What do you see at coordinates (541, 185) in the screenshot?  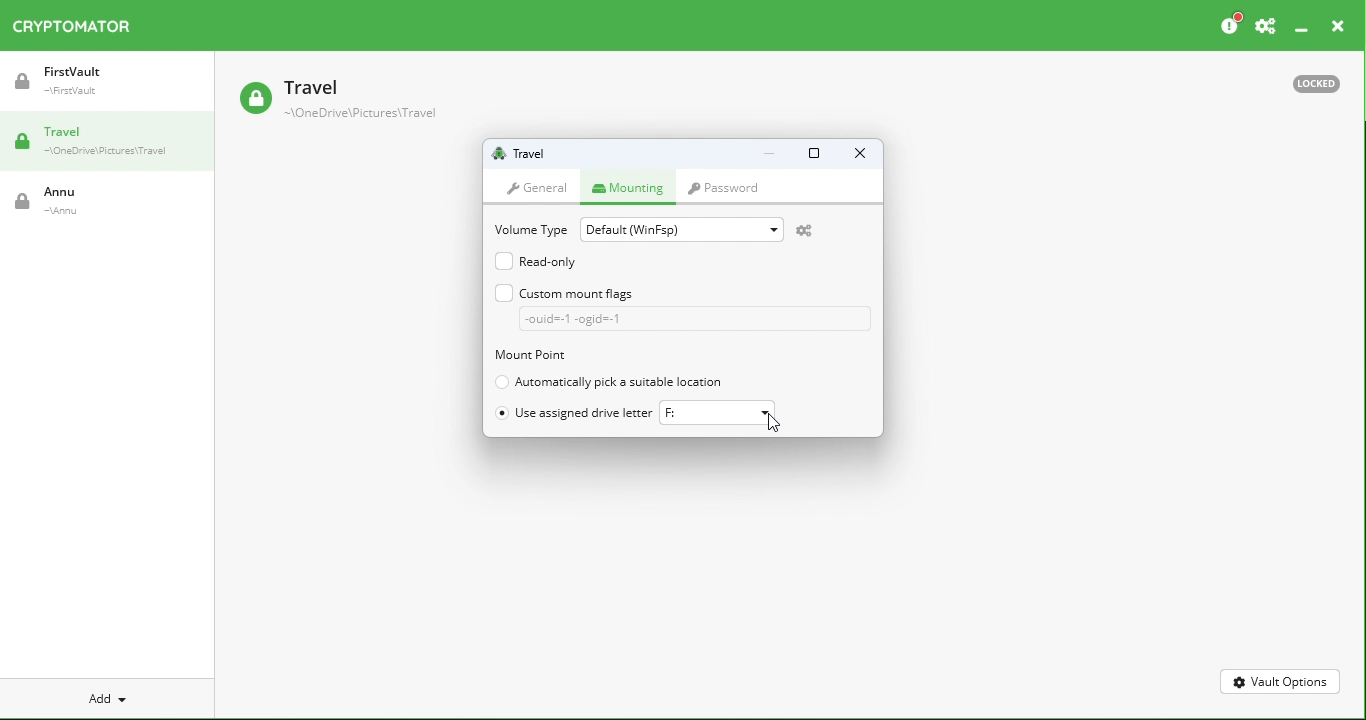 I see `General` at bounding box center [541, 185].